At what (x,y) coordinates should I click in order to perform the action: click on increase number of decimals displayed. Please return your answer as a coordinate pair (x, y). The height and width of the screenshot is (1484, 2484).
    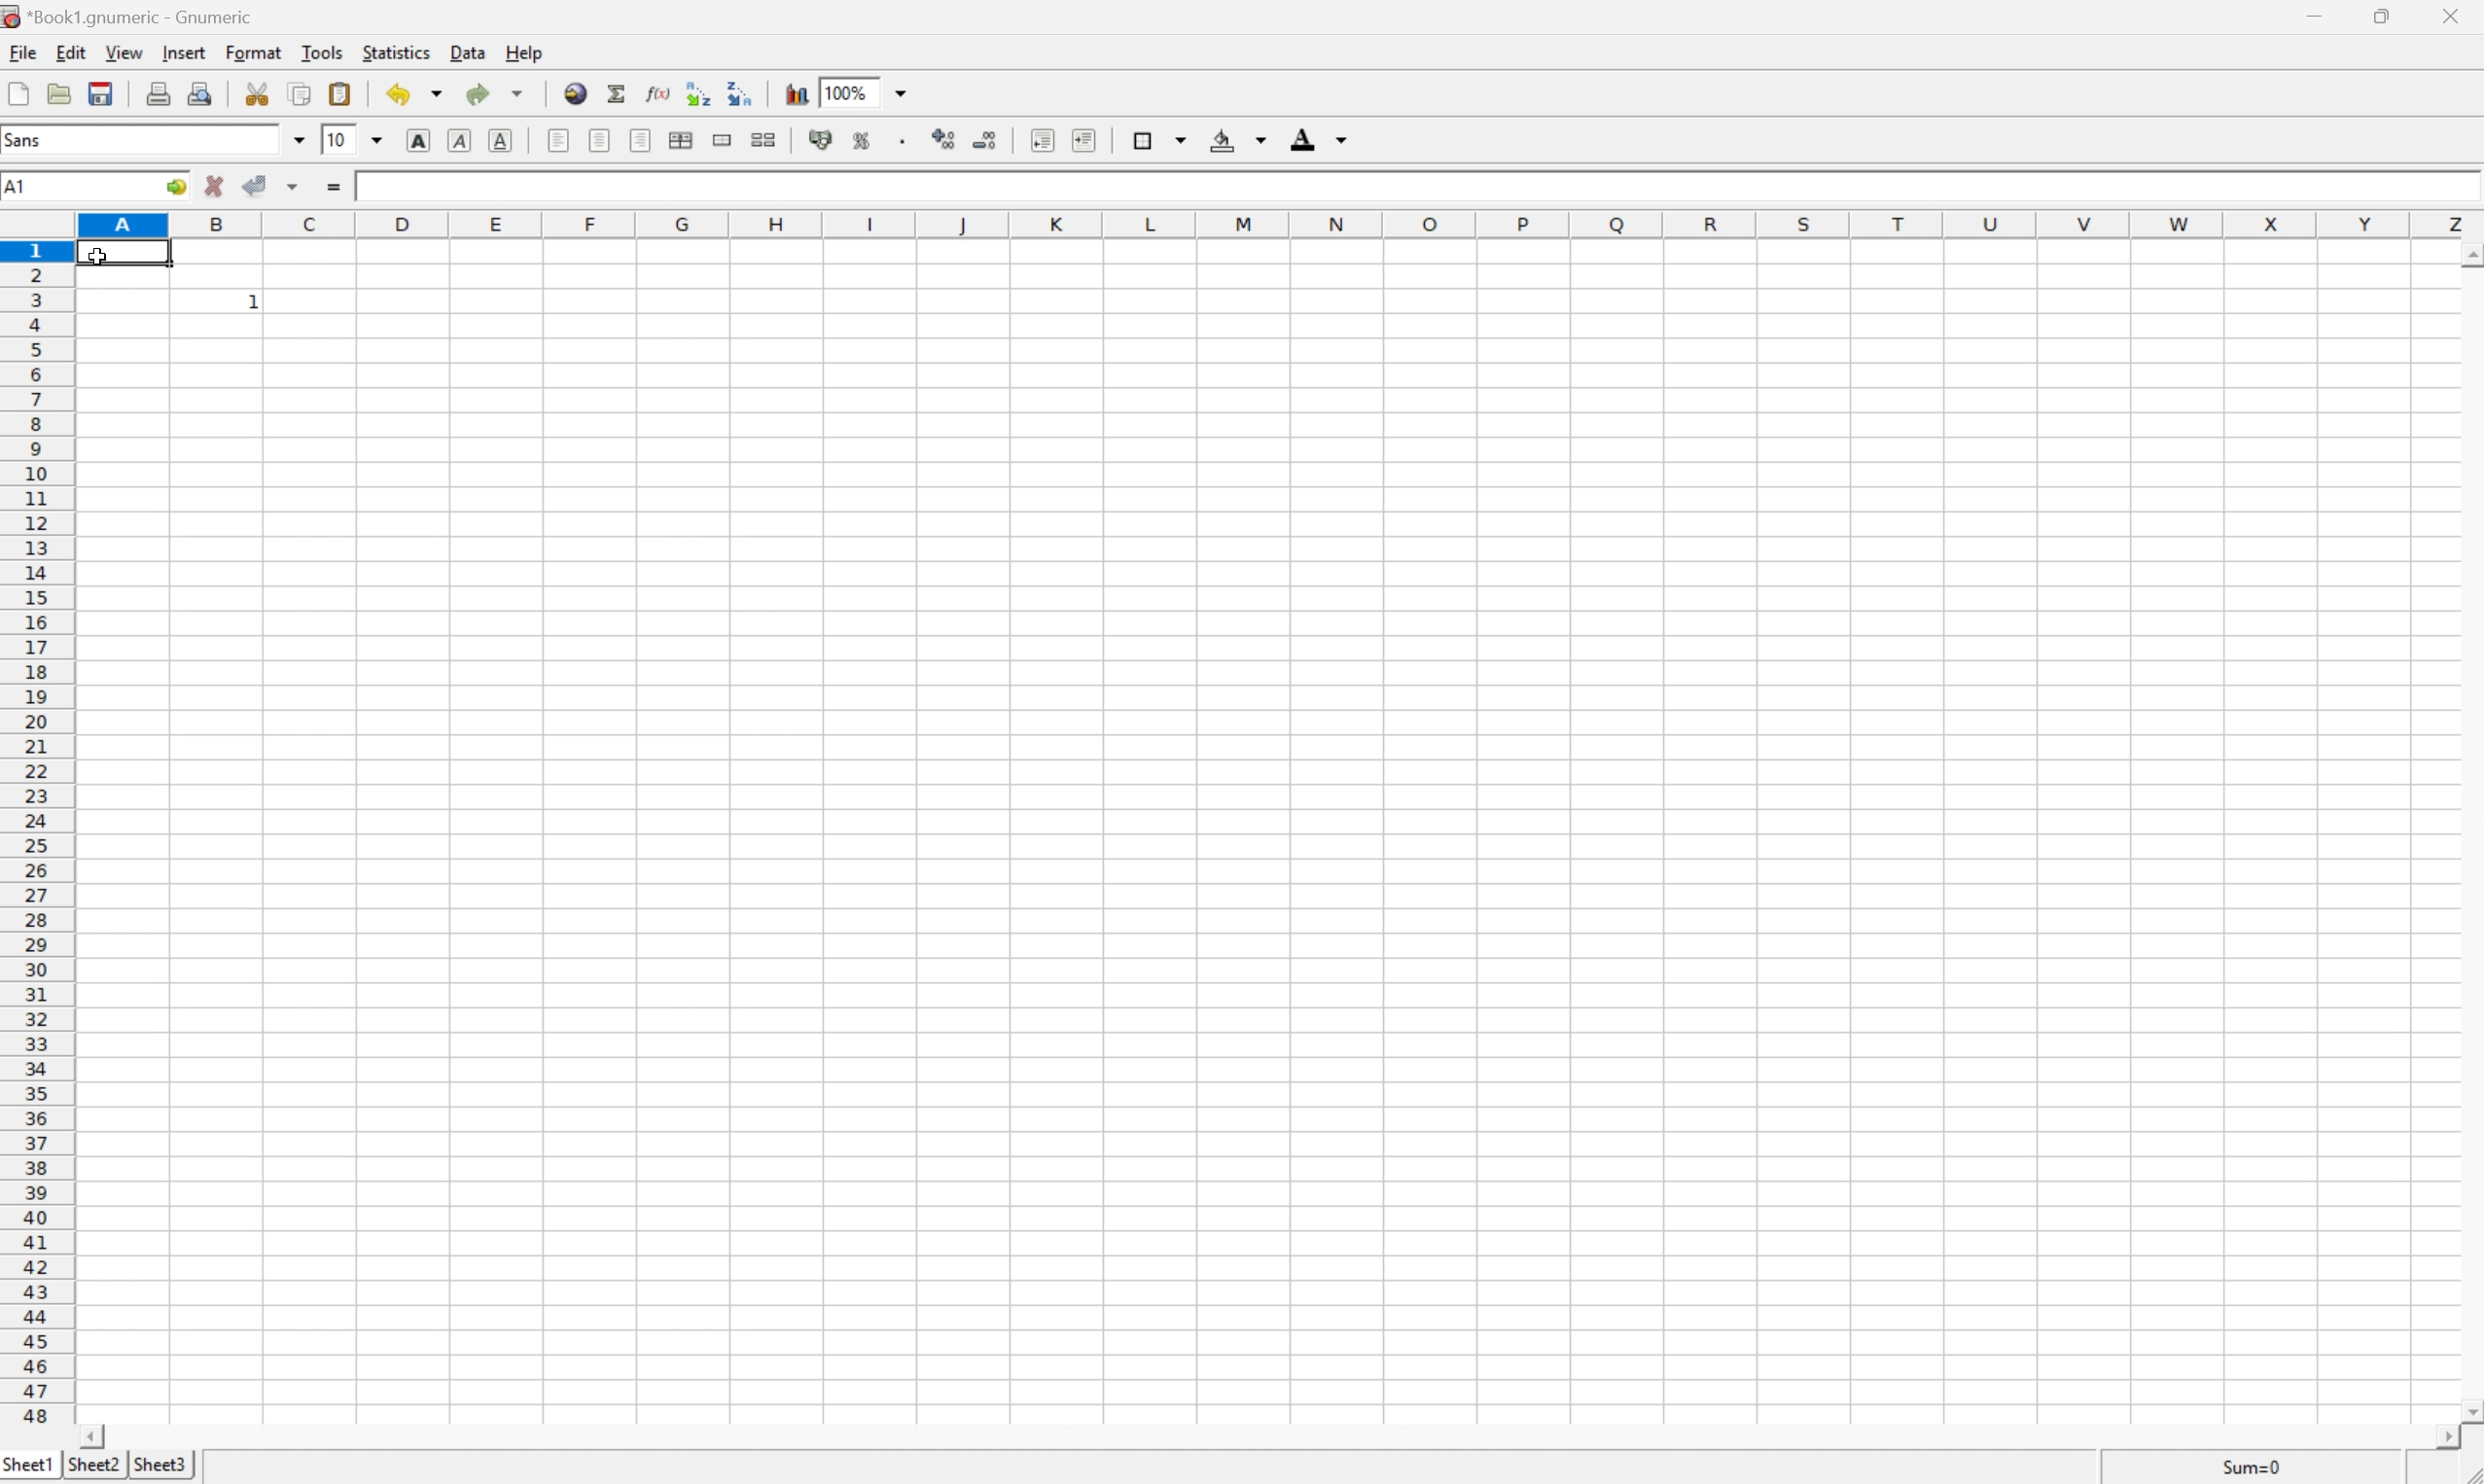
    Looking at the image, I should click on (946, 141).